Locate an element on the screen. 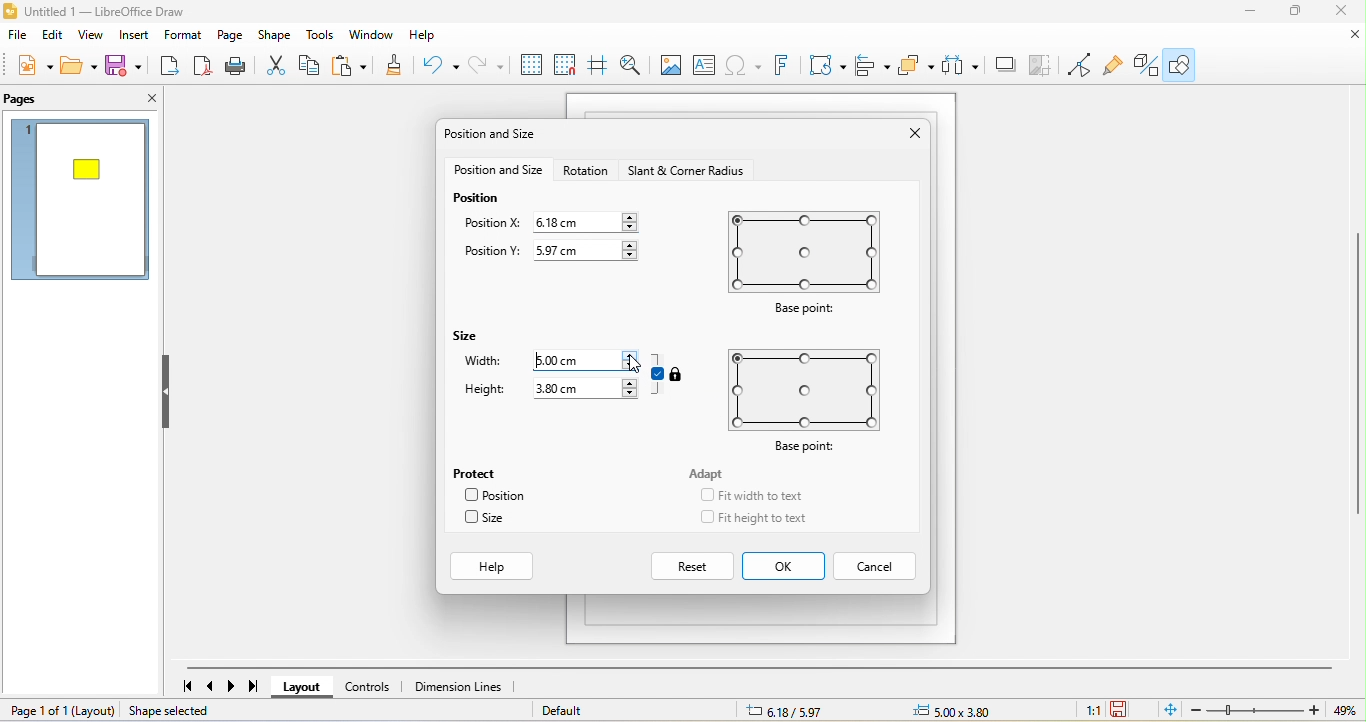 The image size is (1366, 722). align object is located at coordinates (874, 67).